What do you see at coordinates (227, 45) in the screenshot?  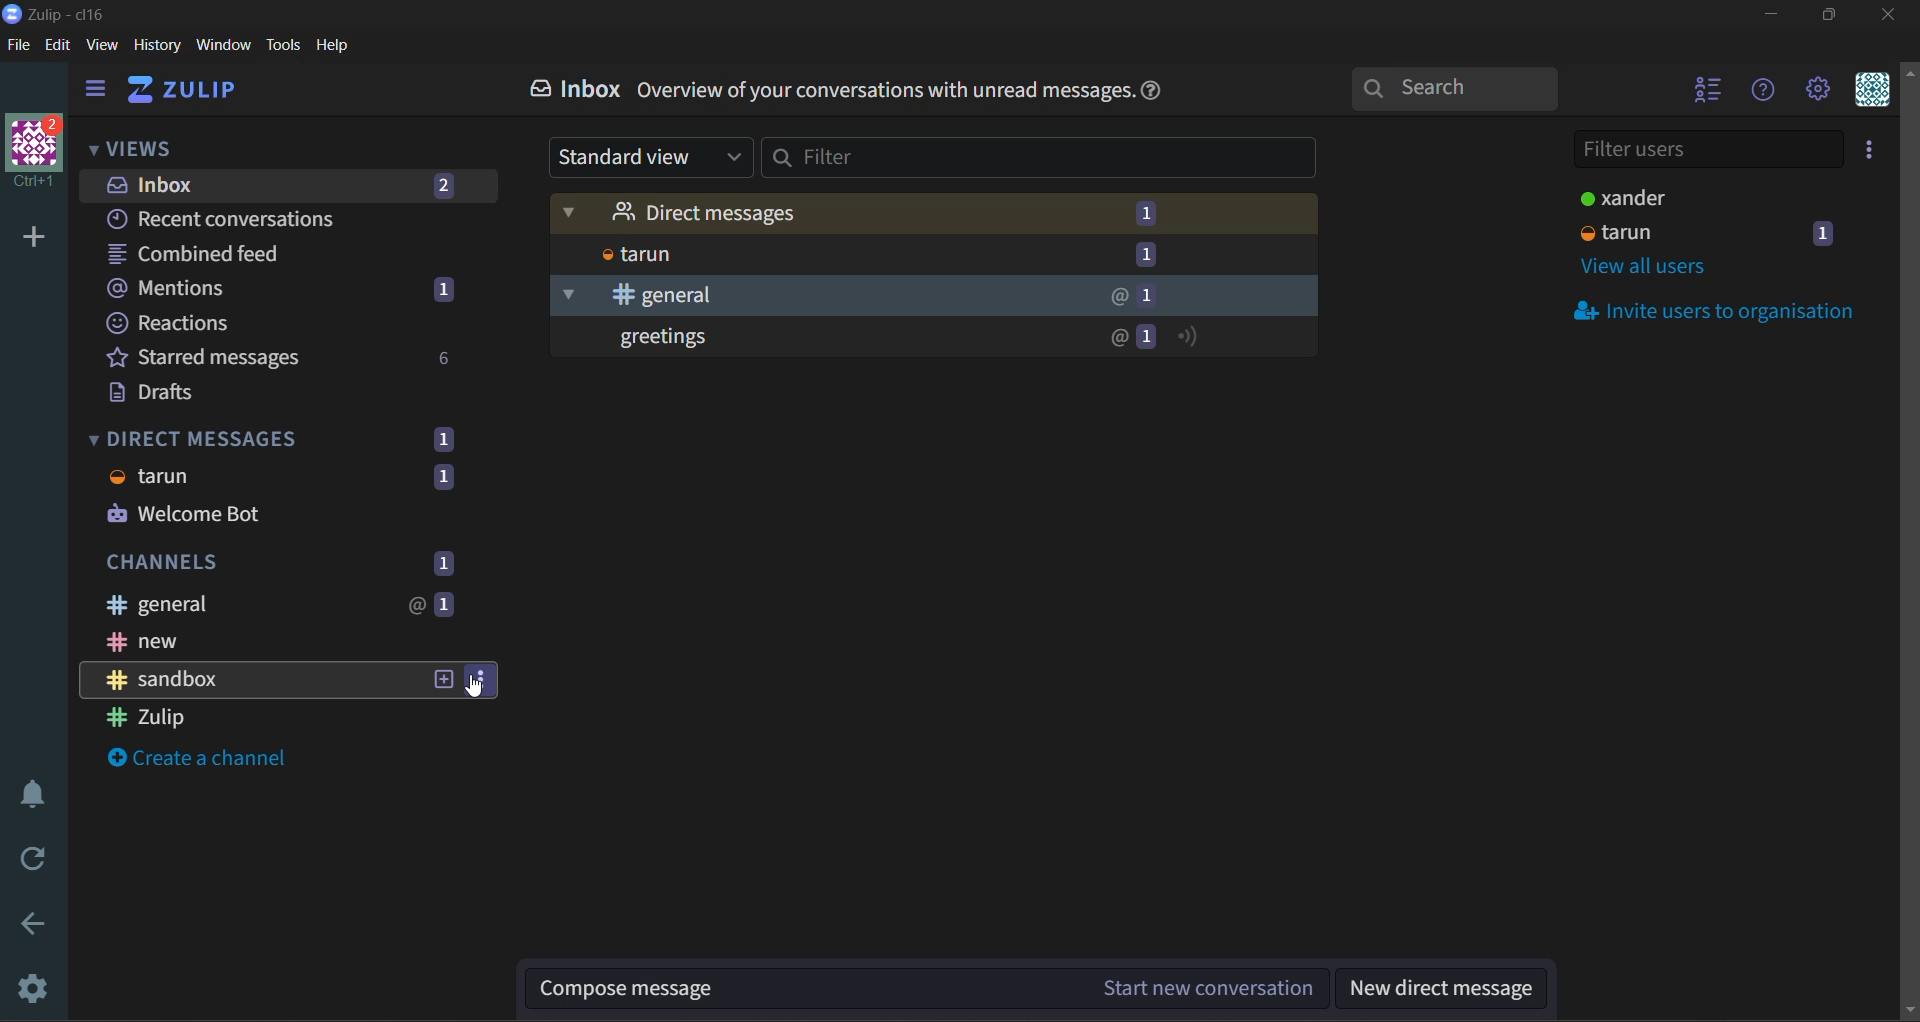 I see `window` at bounding box center [227, 45].